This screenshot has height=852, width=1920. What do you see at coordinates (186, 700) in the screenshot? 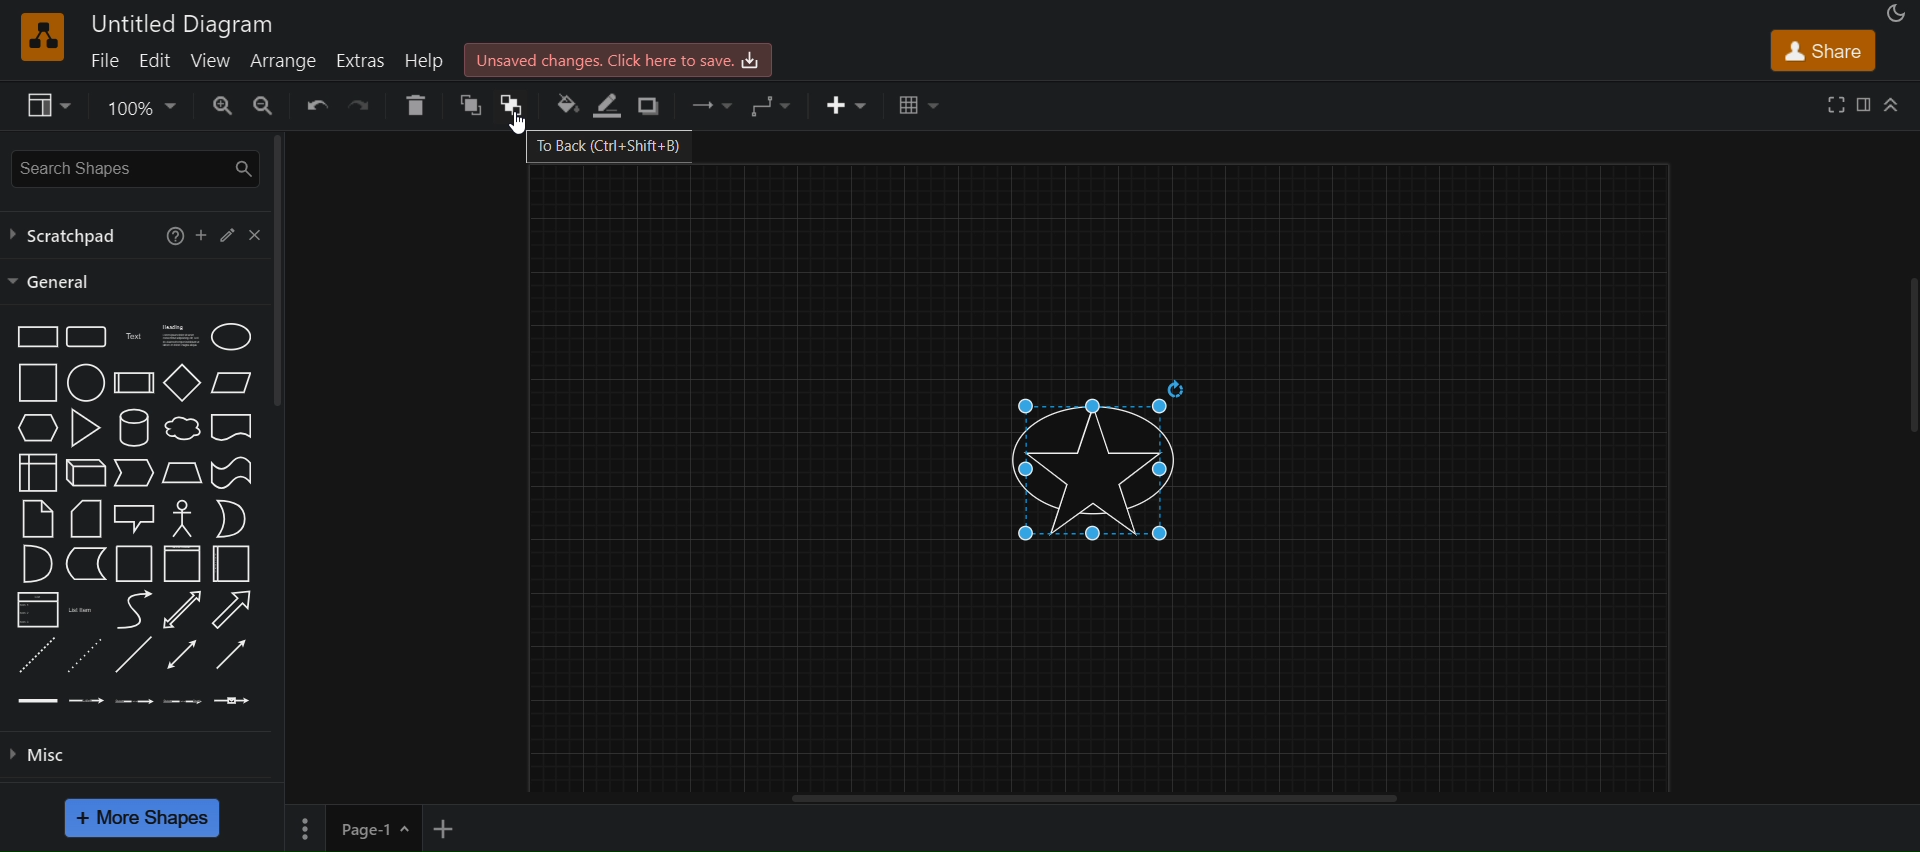
I see `connetor with 3 lable` at bounding box center [186, 700].